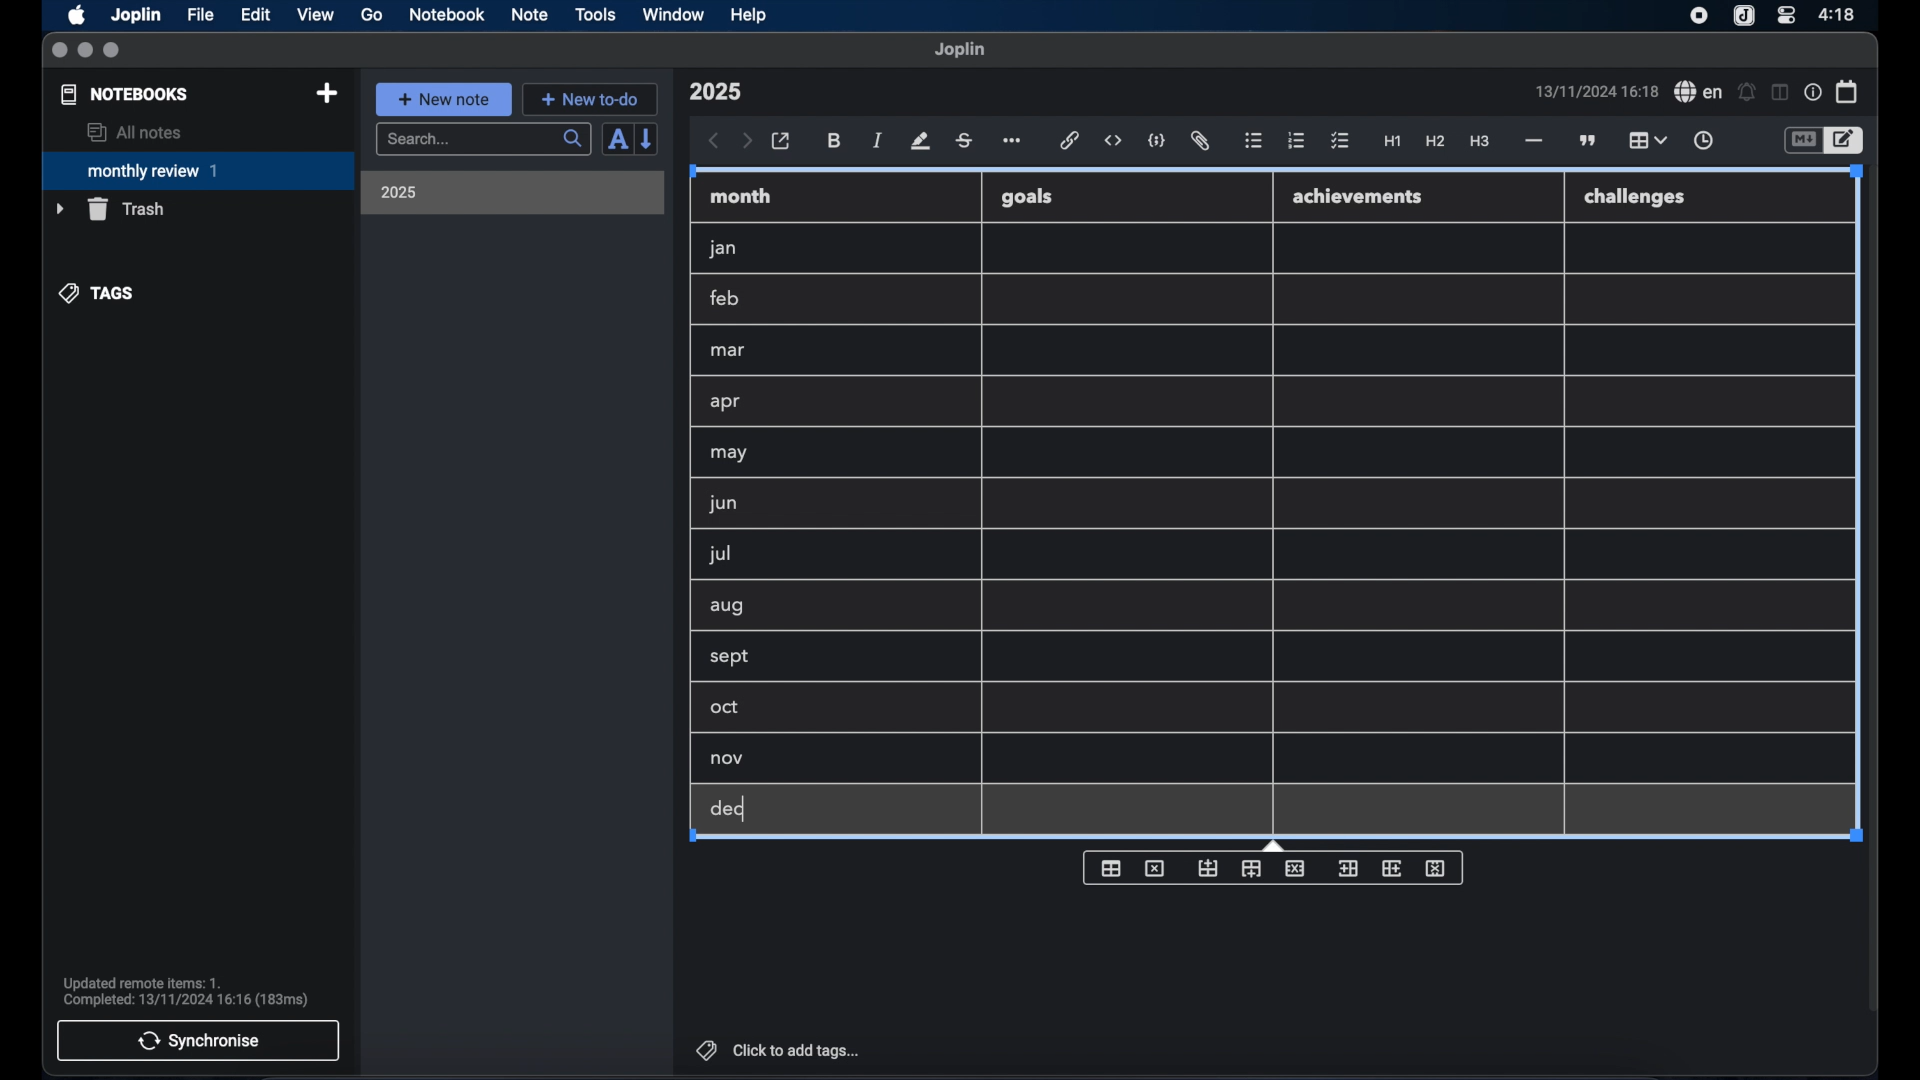 Image resolution: width=1920 pixels, height=1080 pixels. Describe the element at coordinates (591, 99) in the screenshot. I see `new to-do` at that location.